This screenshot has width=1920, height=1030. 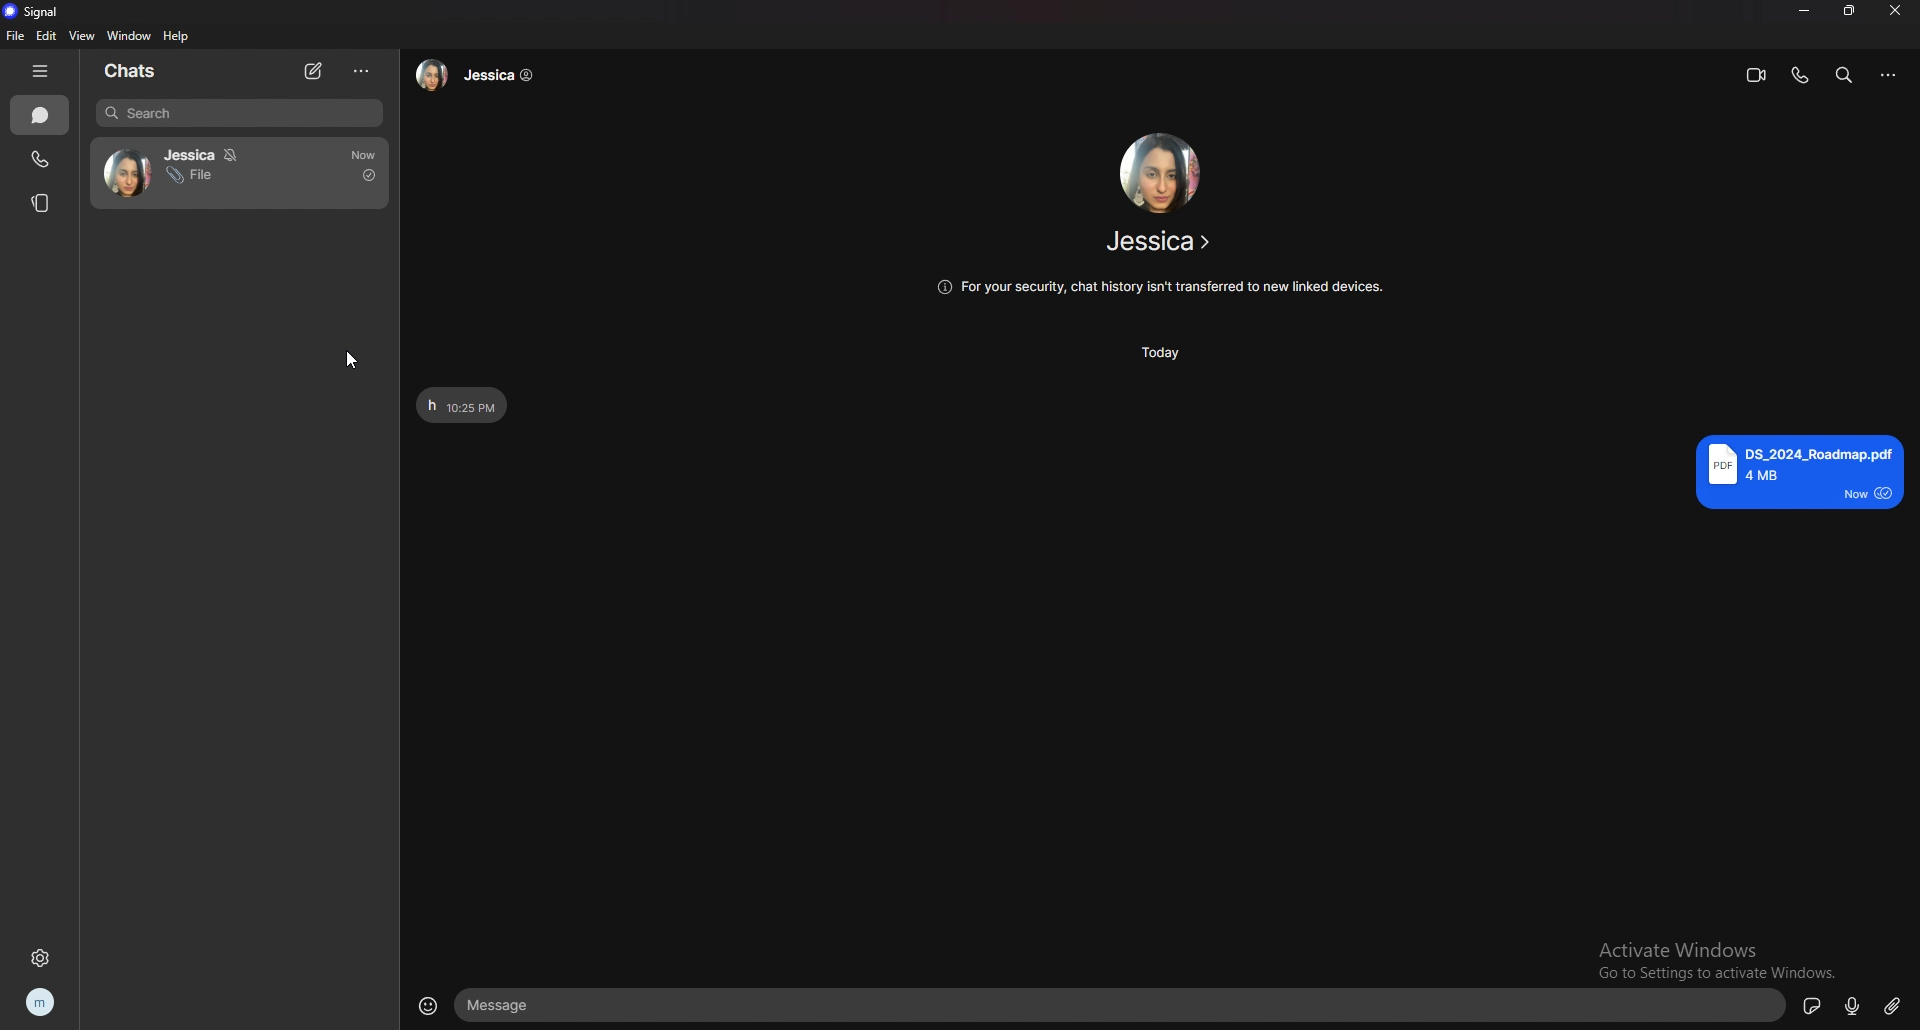 What do you see at coordinates (45, 36) in the screenshot?
I see `edit` at bounding box center [45, 36].